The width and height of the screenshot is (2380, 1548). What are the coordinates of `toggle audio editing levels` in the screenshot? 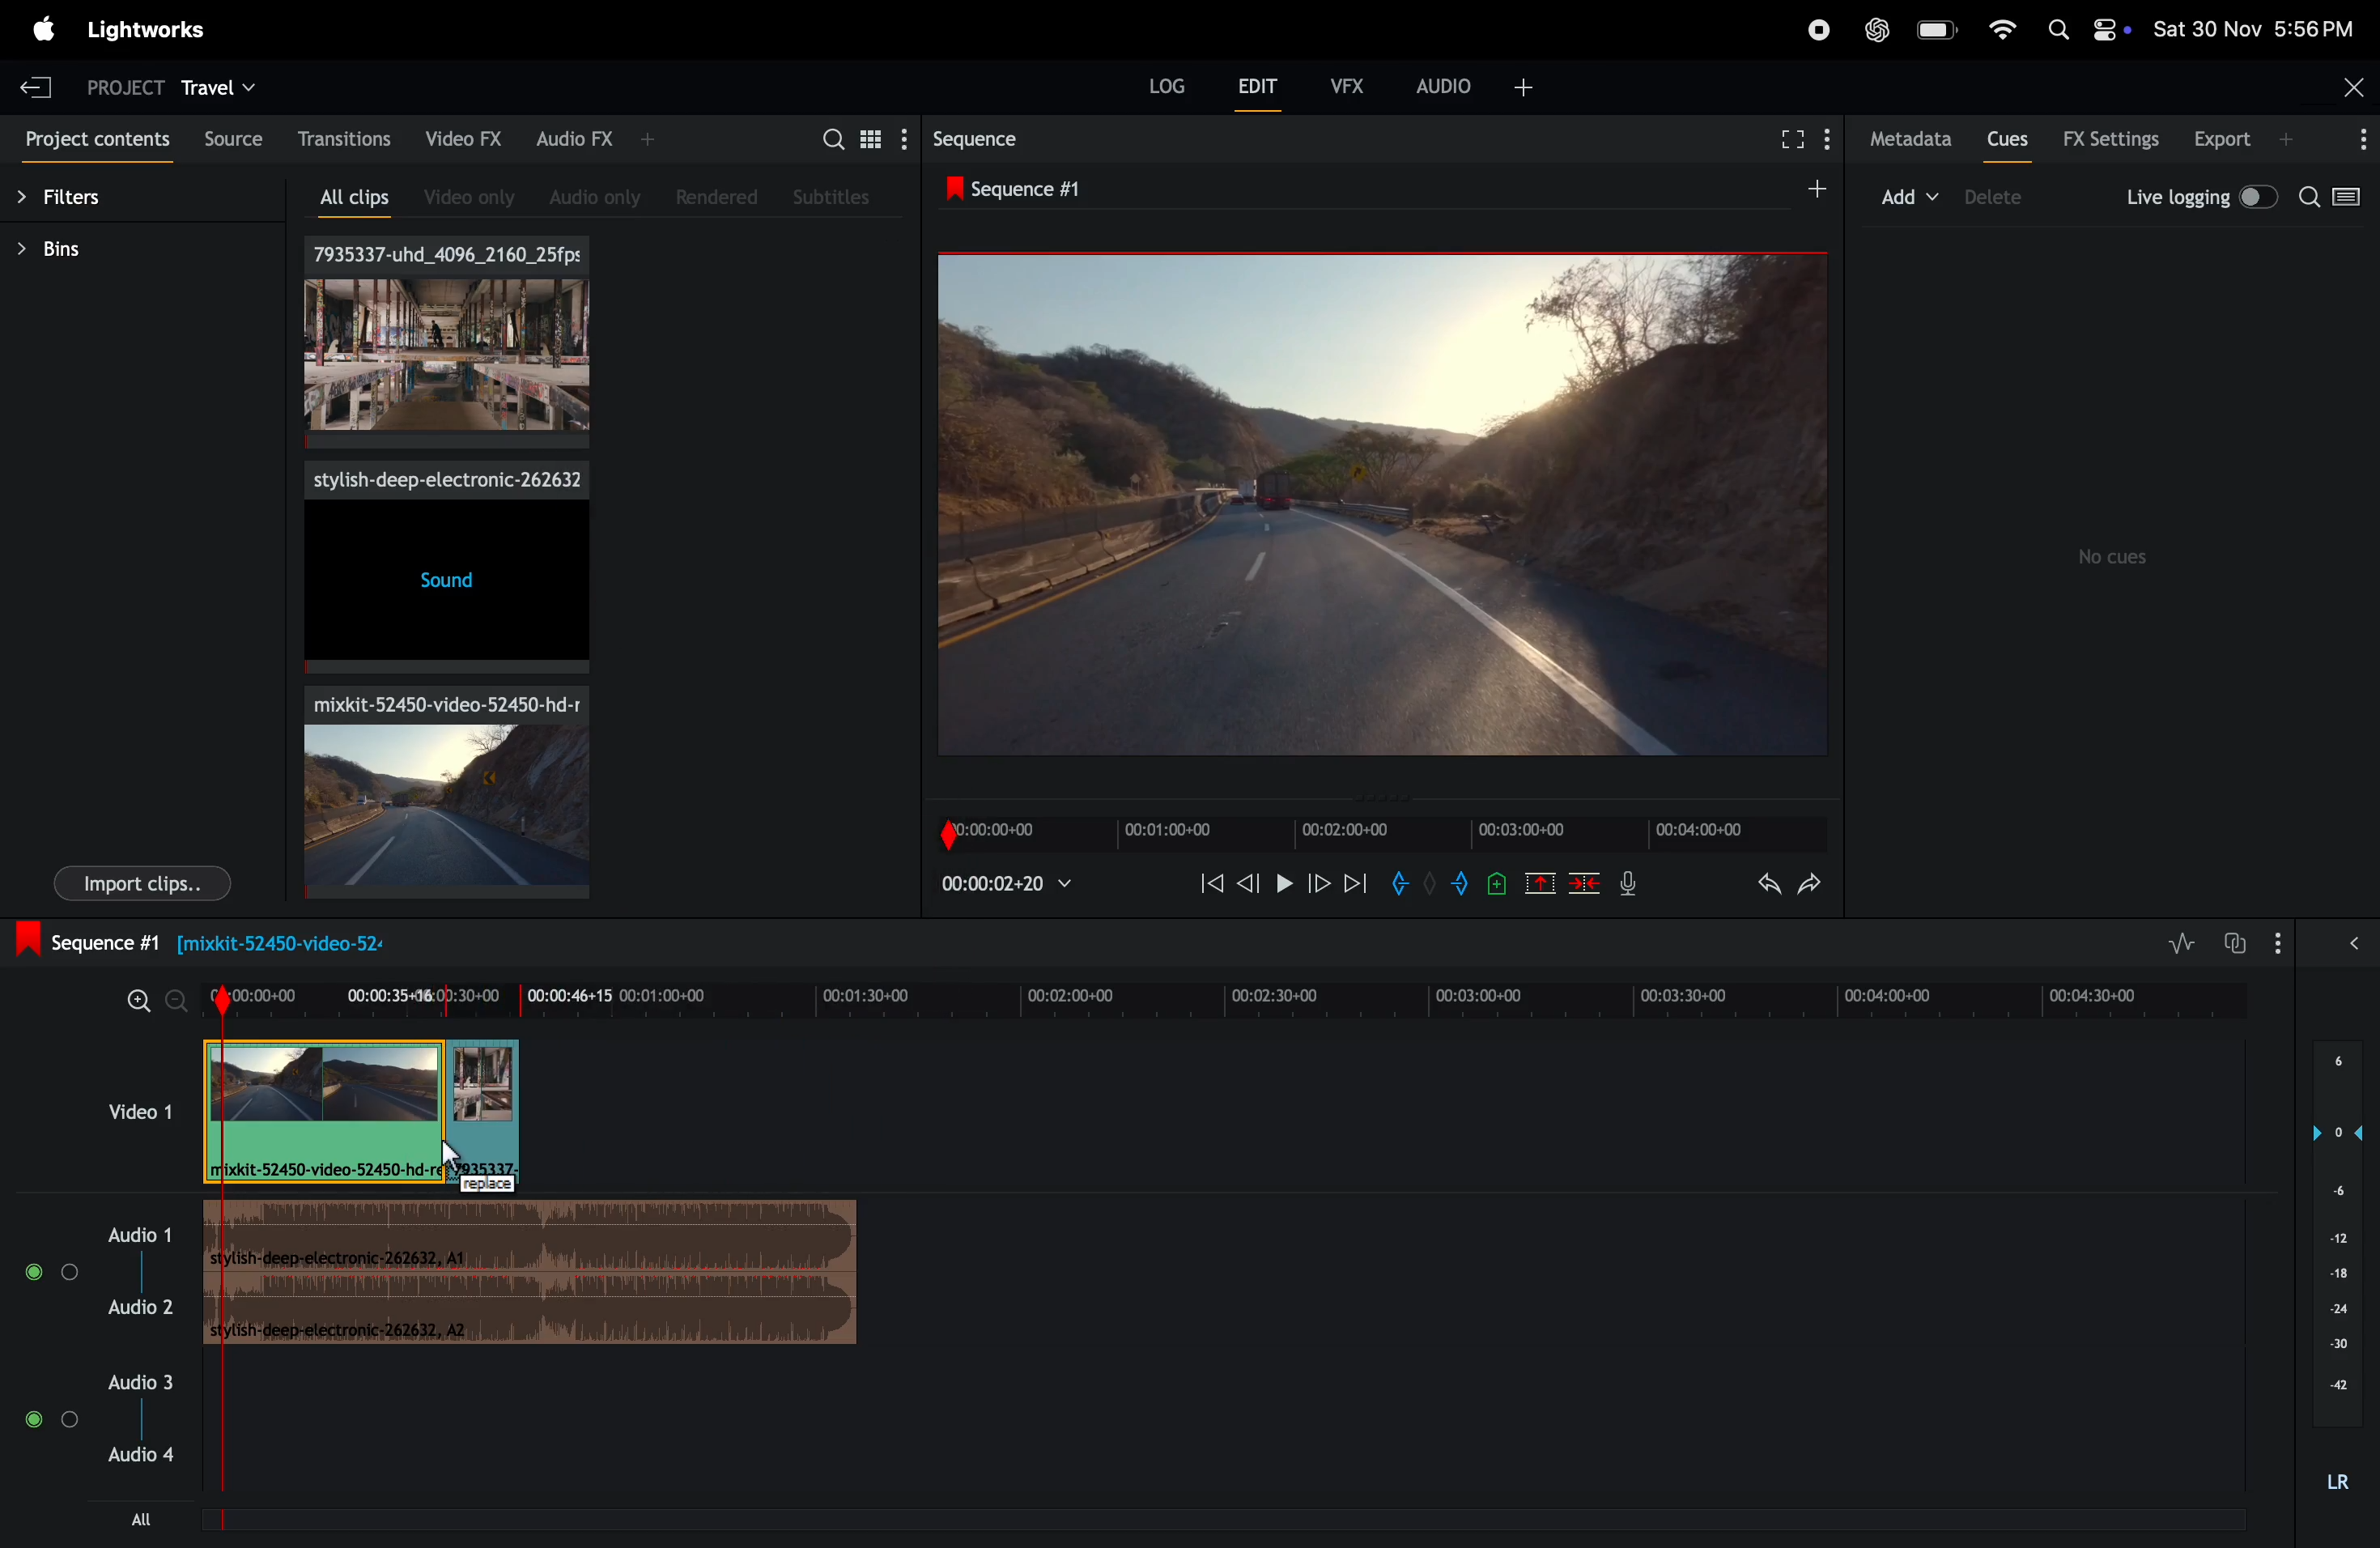 It's located at (2175, 942).